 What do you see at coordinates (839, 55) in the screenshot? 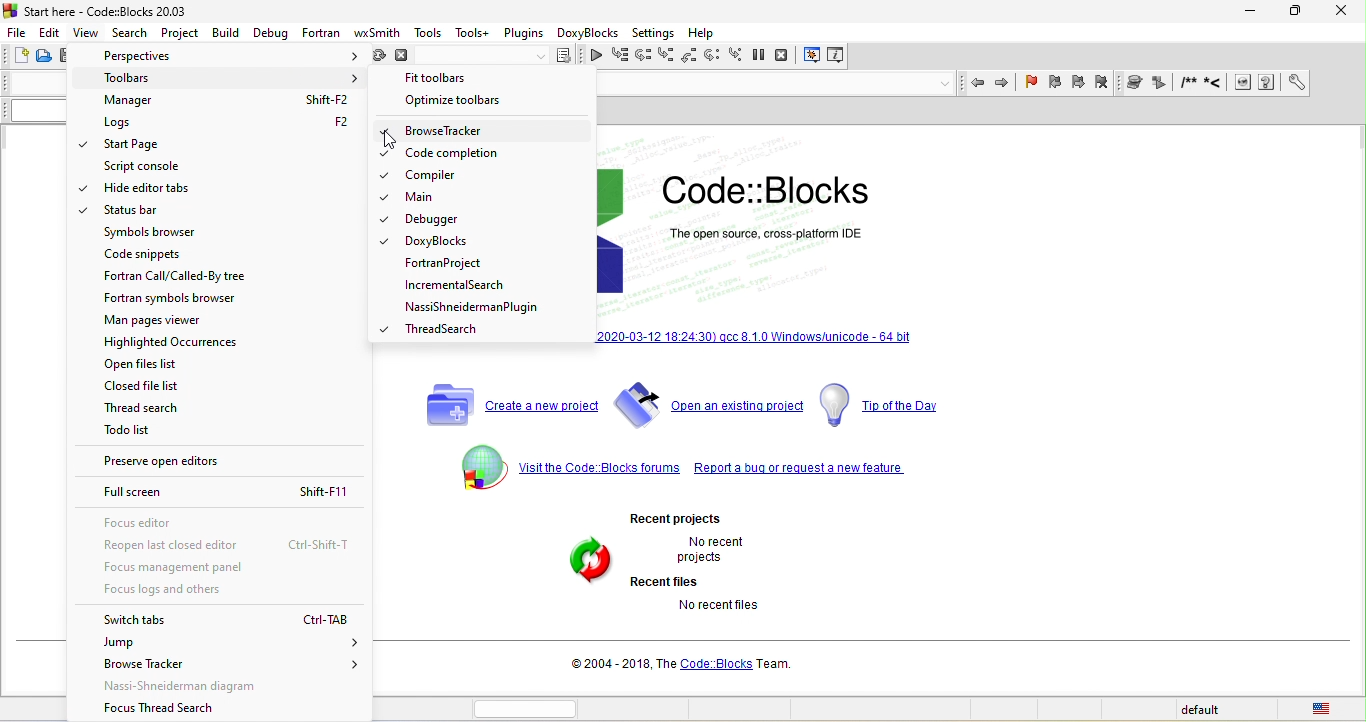
I see `various info` at bounding box center [839, 55].